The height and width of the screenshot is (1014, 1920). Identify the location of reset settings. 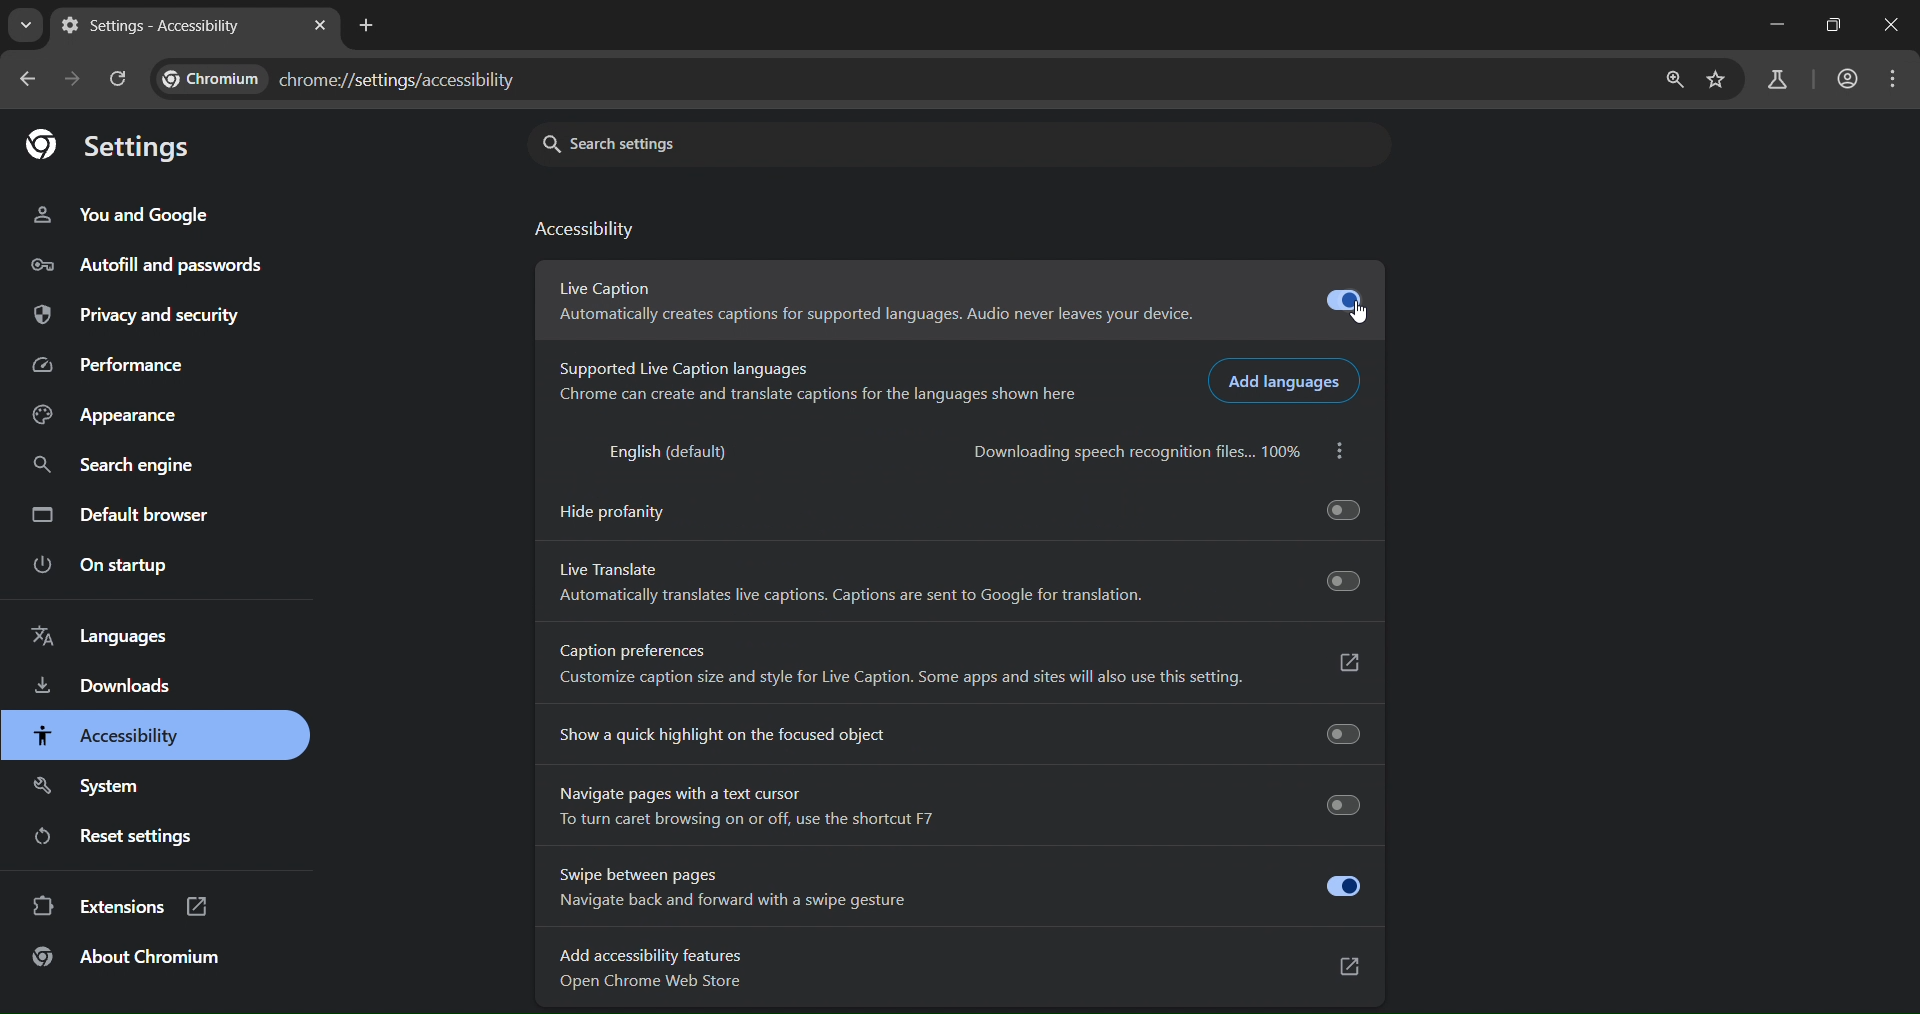
(140, 837).